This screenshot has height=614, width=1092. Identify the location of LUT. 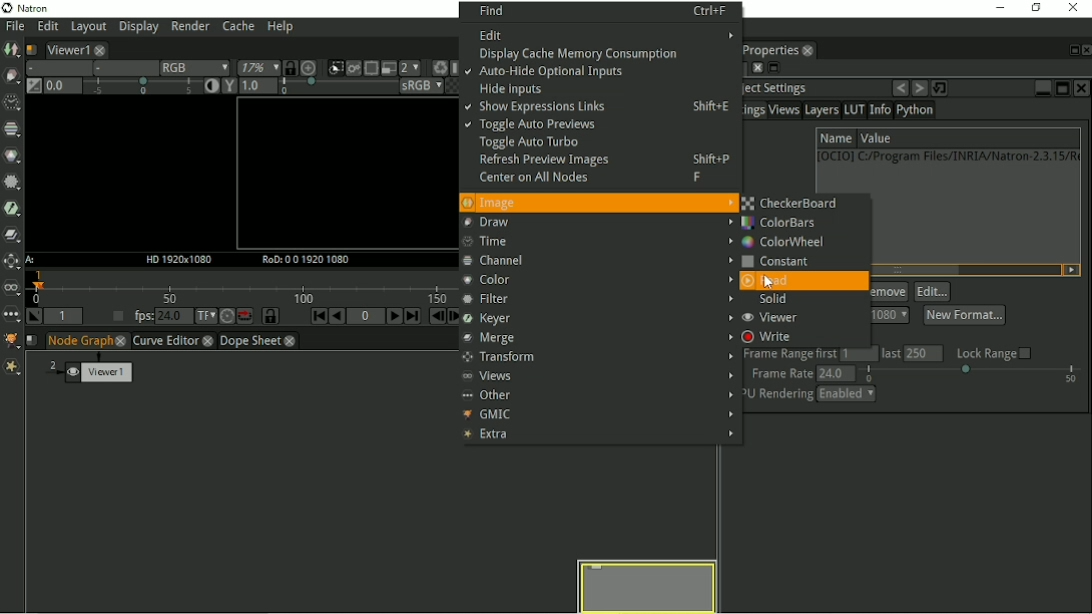
(854, 110).